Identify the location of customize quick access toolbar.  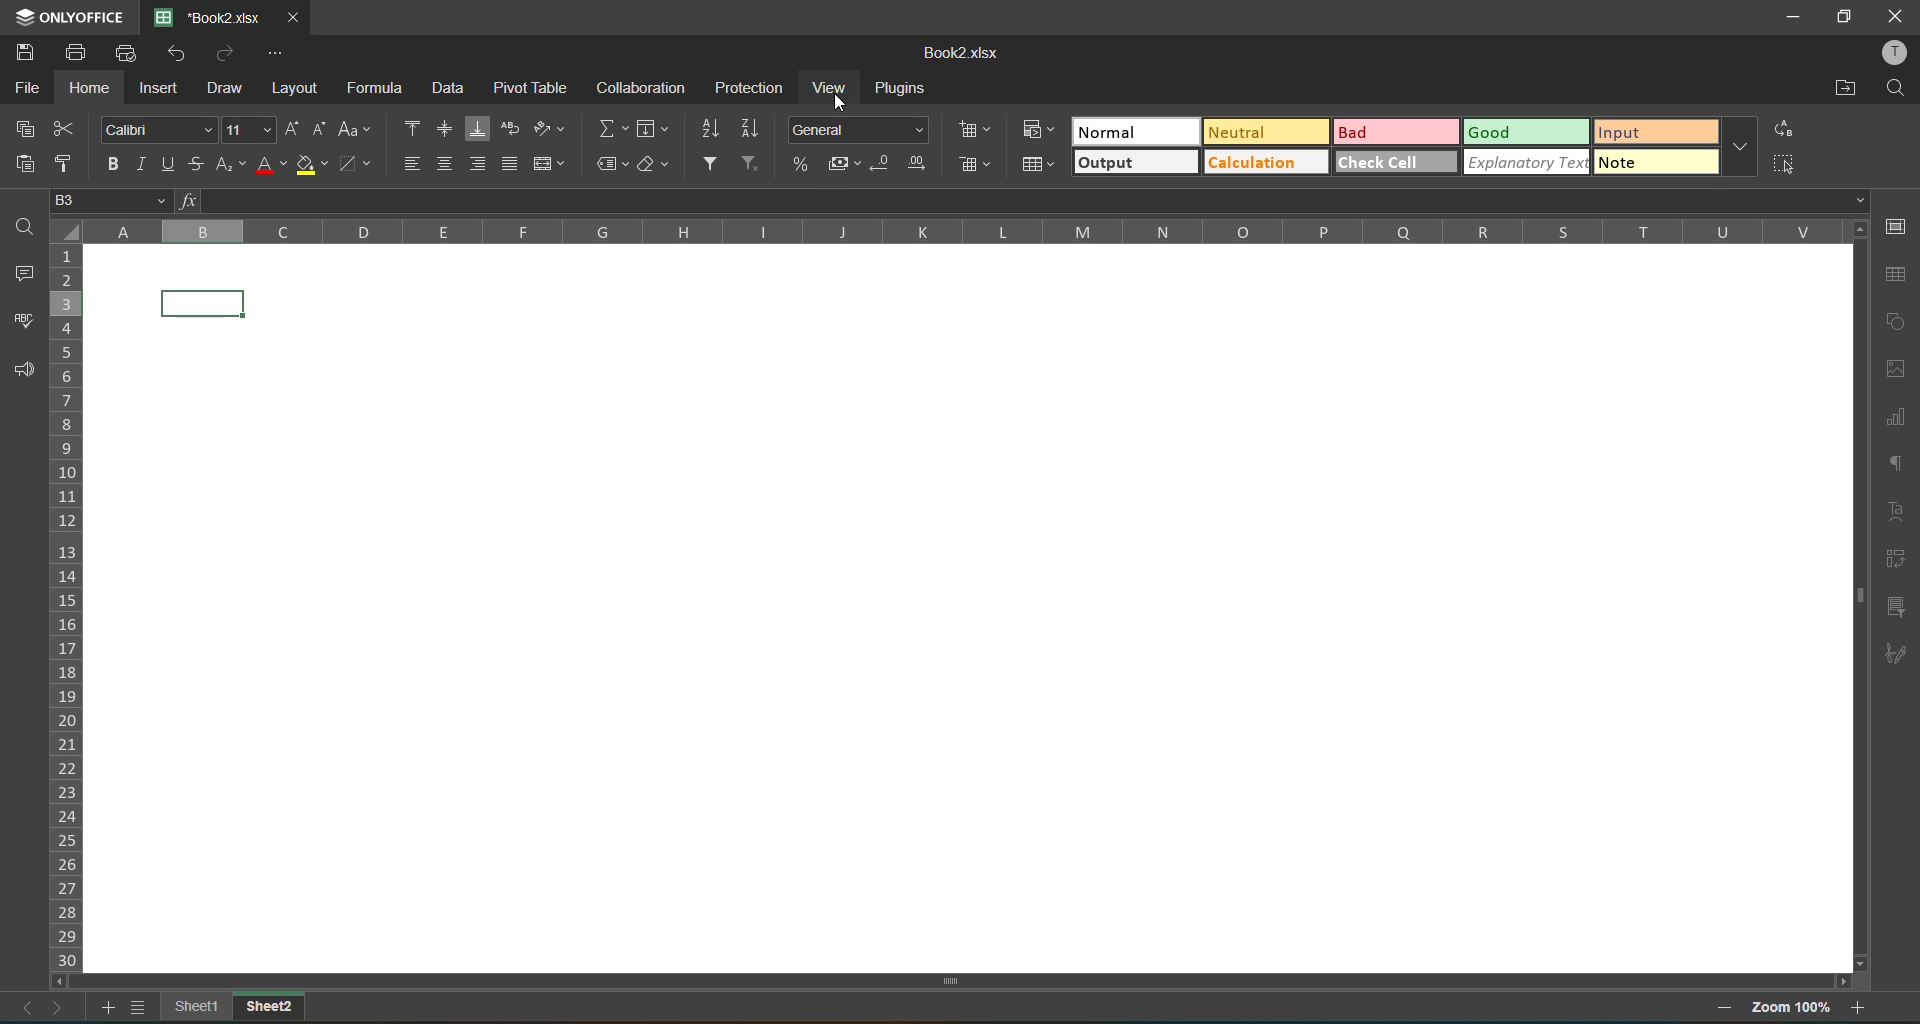
(277, 55).